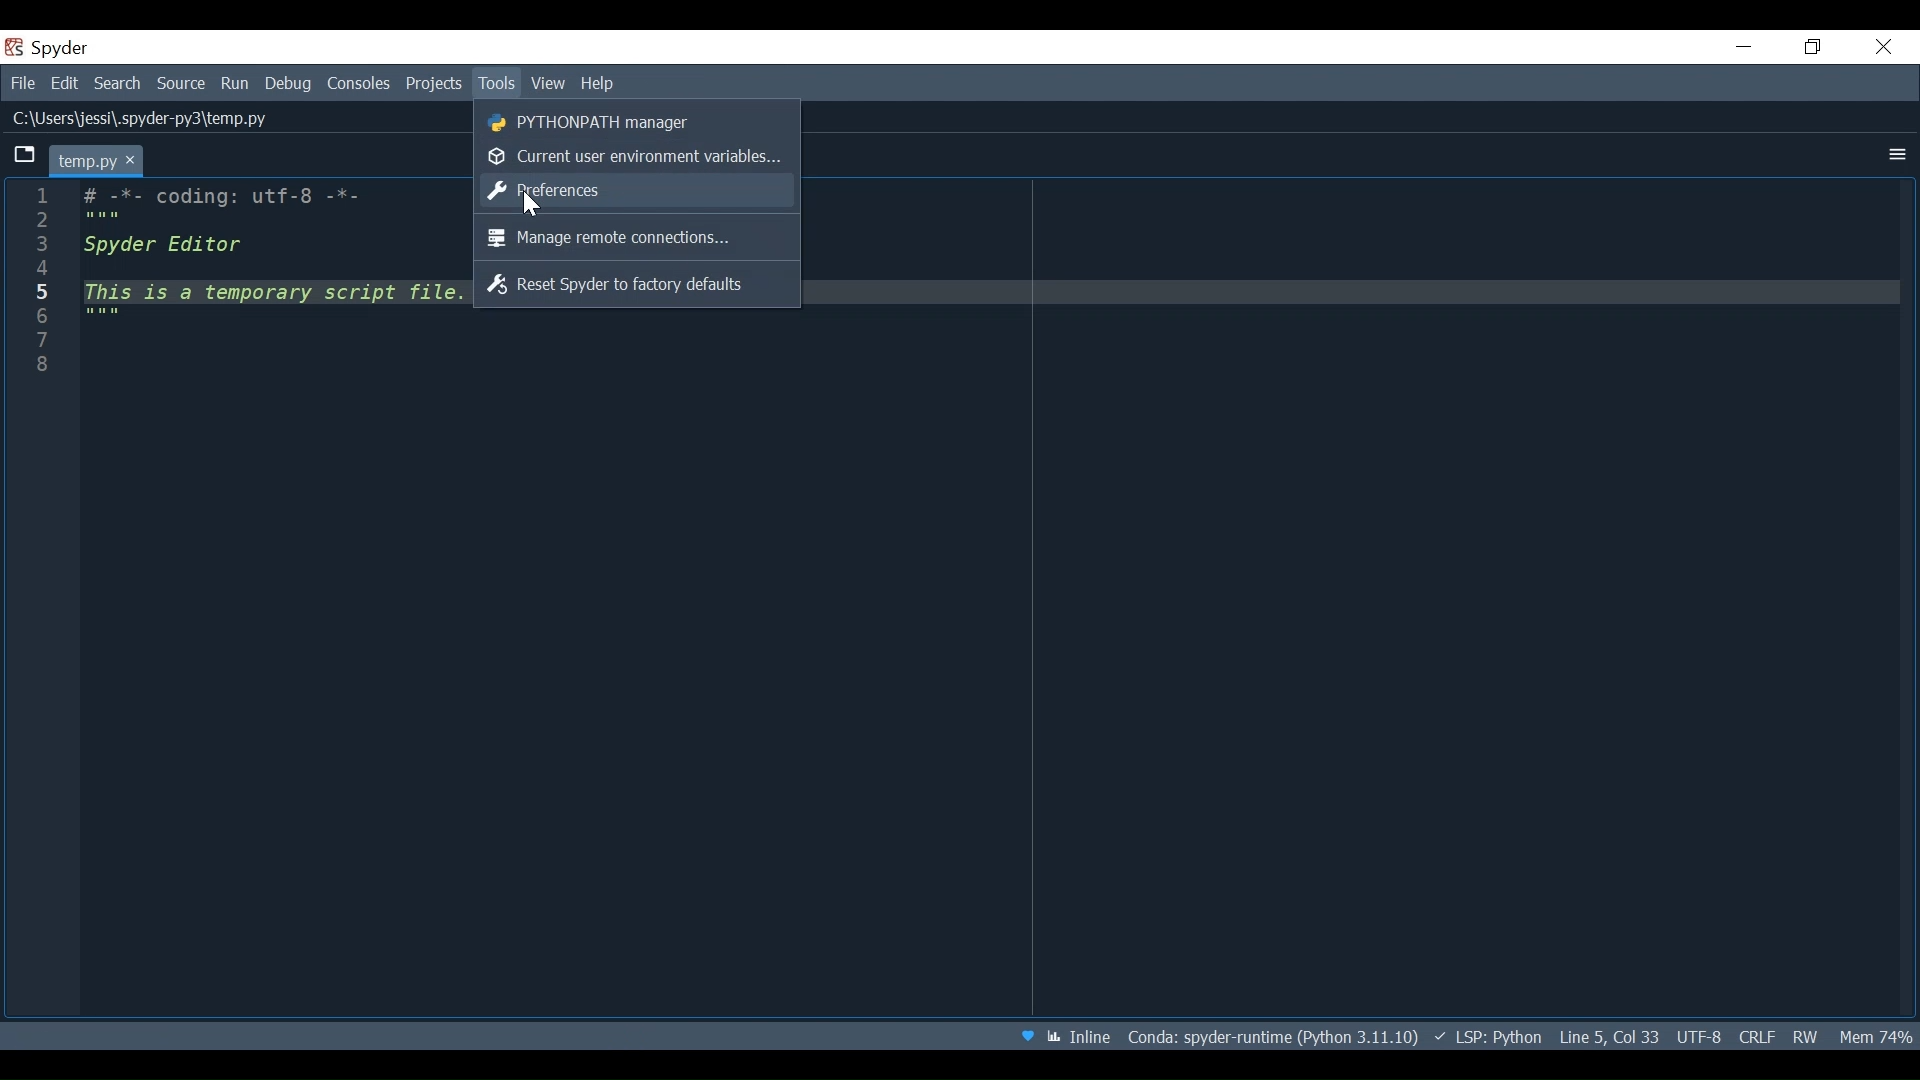 The width and height of the screenshot is (1920, 1080). What do you see at coordinates (1809, 1036) in the screenshot?
I see `File Permission` at bounding box center [1809, 1036].